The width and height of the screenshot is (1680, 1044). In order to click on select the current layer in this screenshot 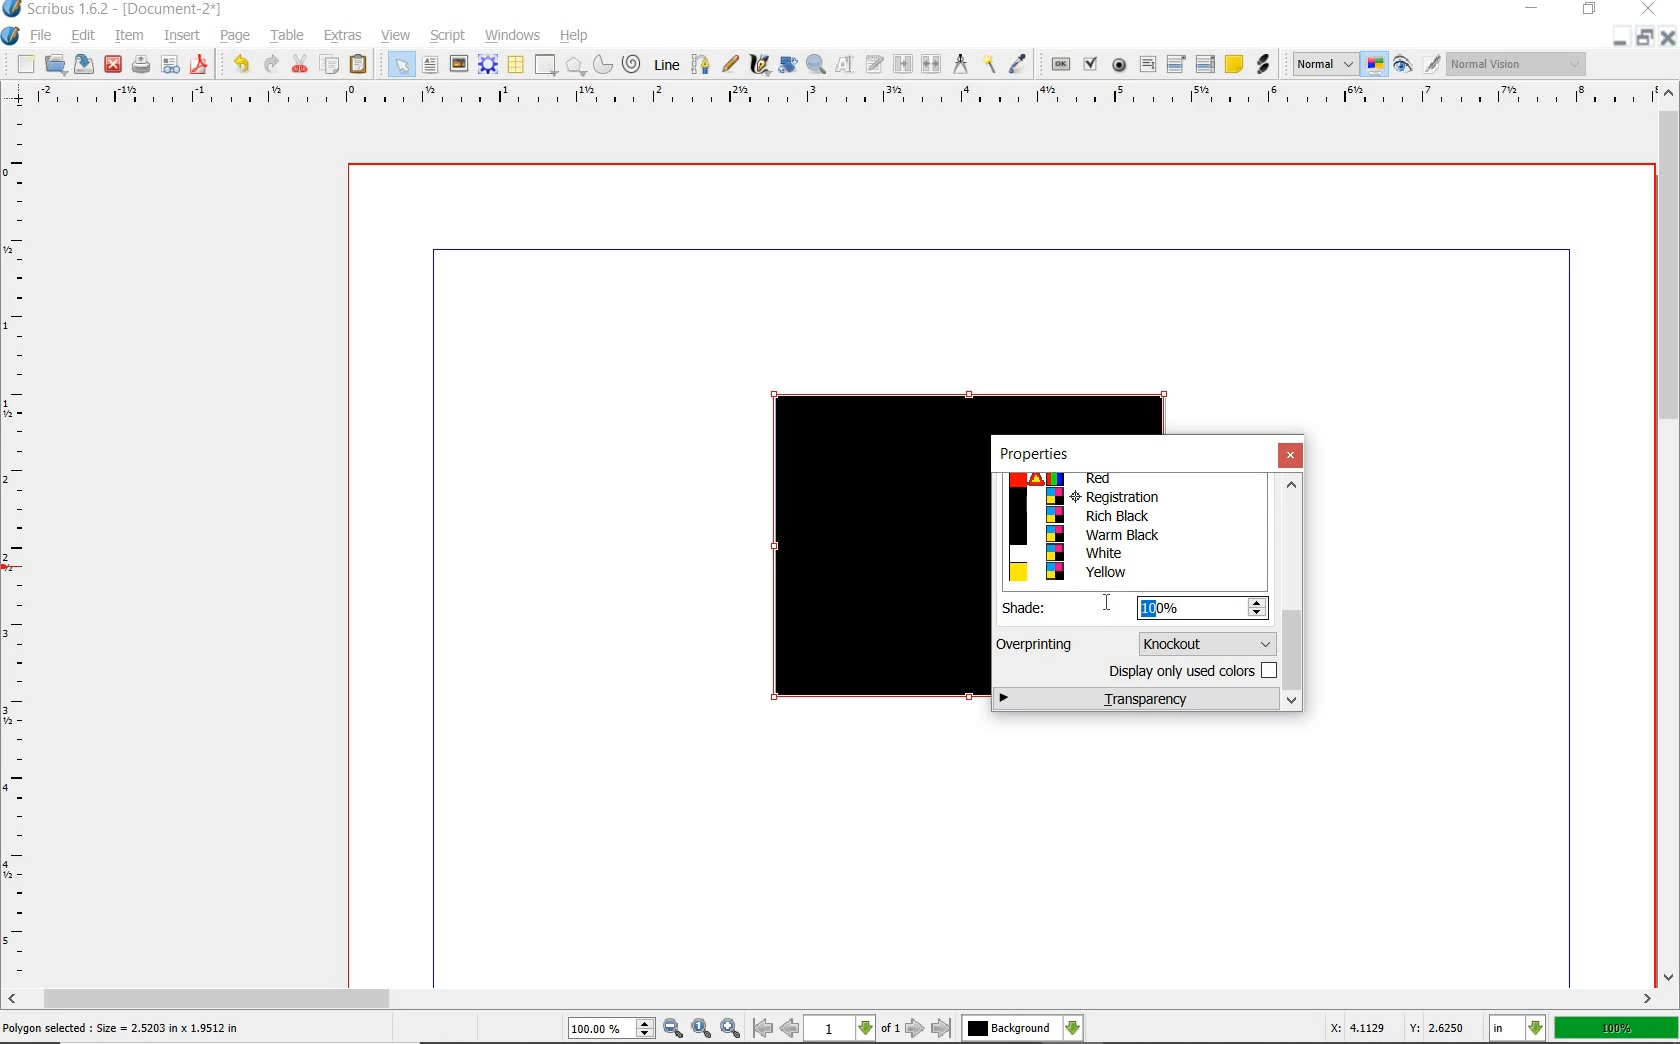, I will do `click(1023, 1028)`.